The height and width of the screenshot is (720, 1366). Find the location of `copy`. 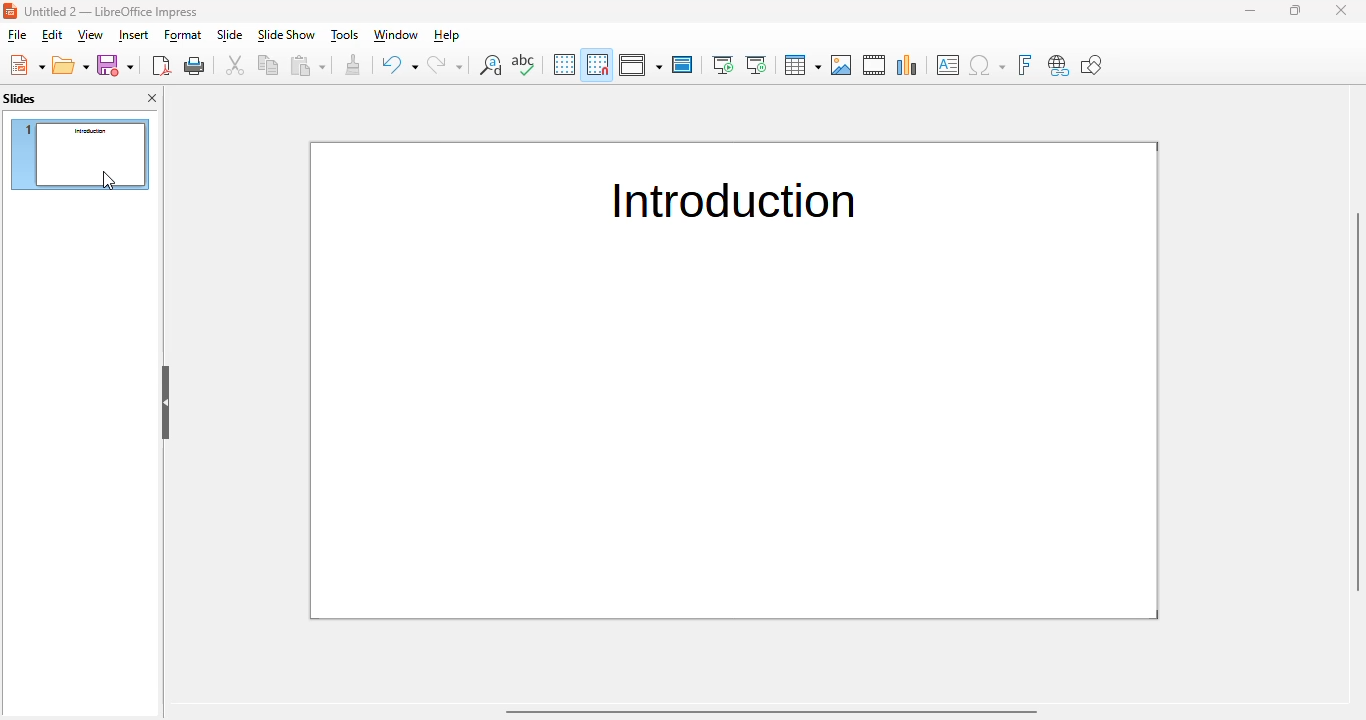

copy is located at coordinates (270, 64).